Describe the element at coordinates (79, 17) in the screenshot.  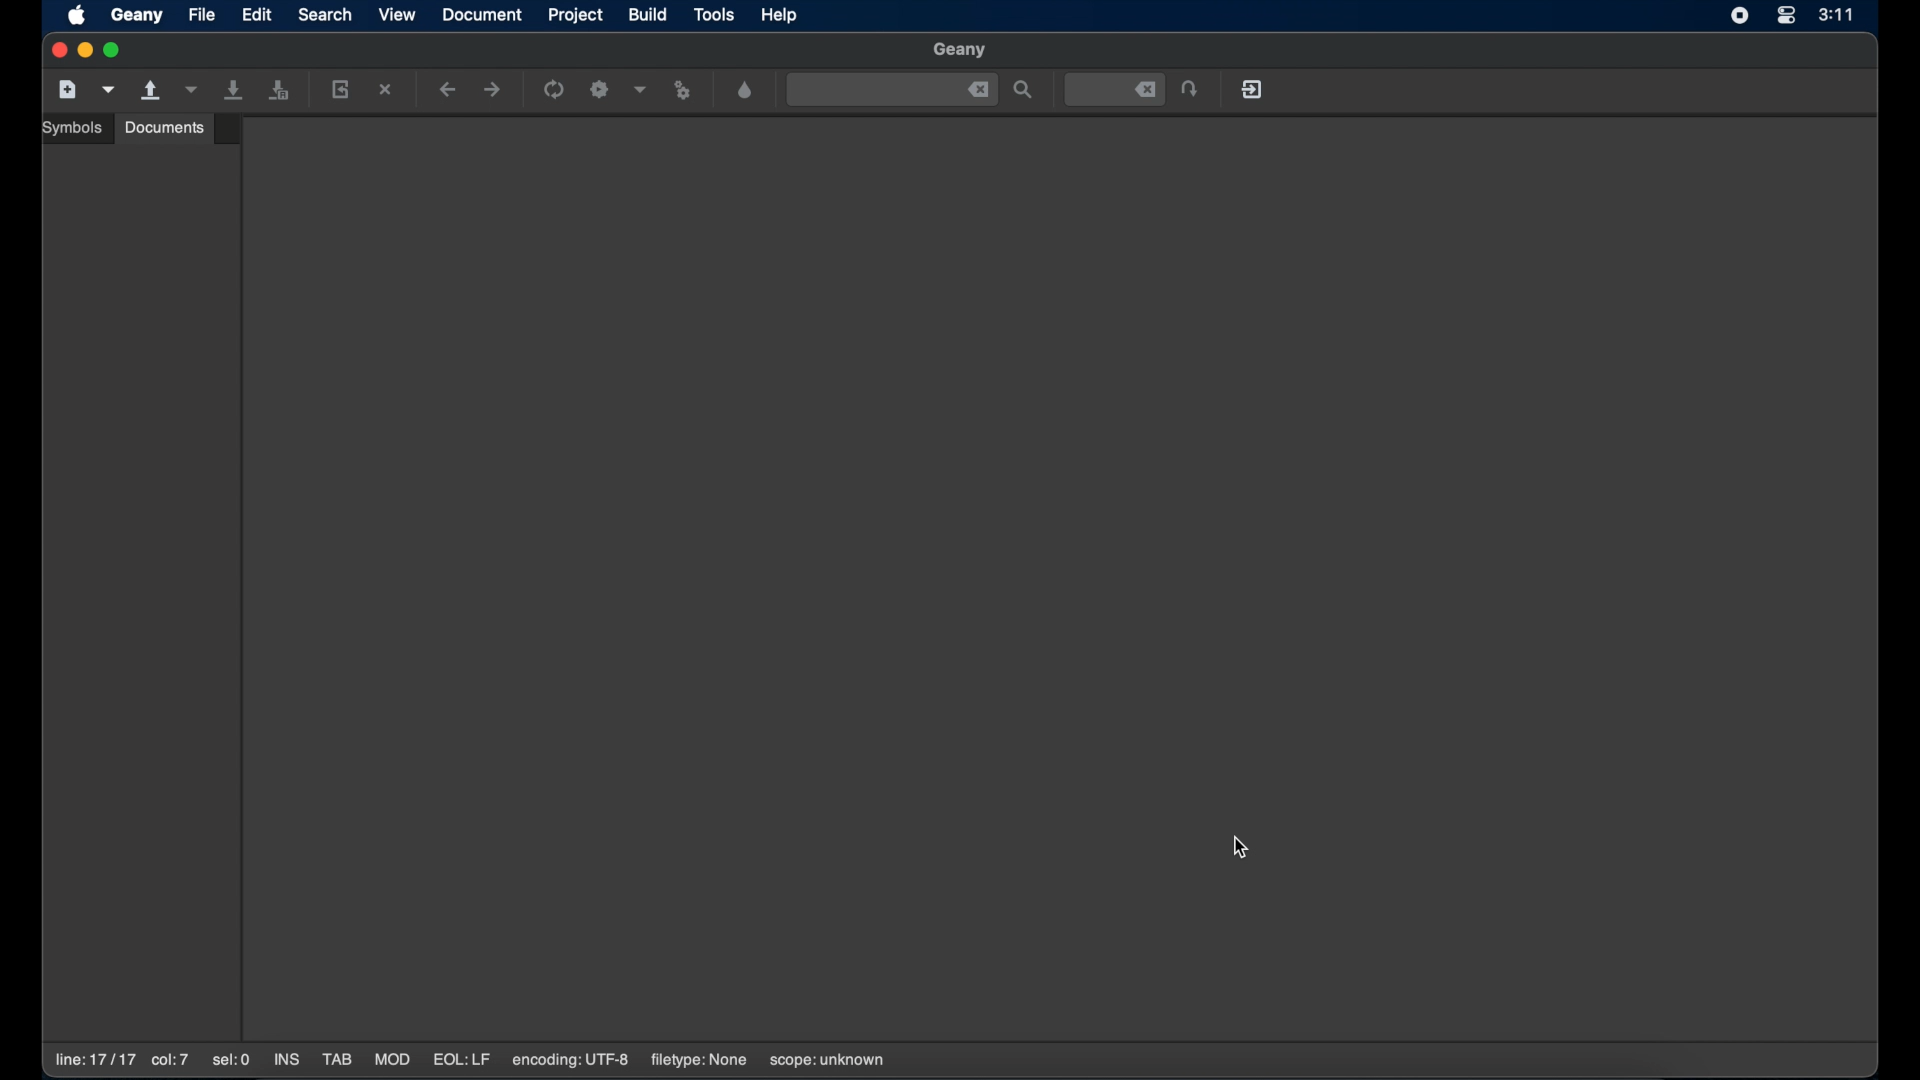
I see `apple icon` at that location.